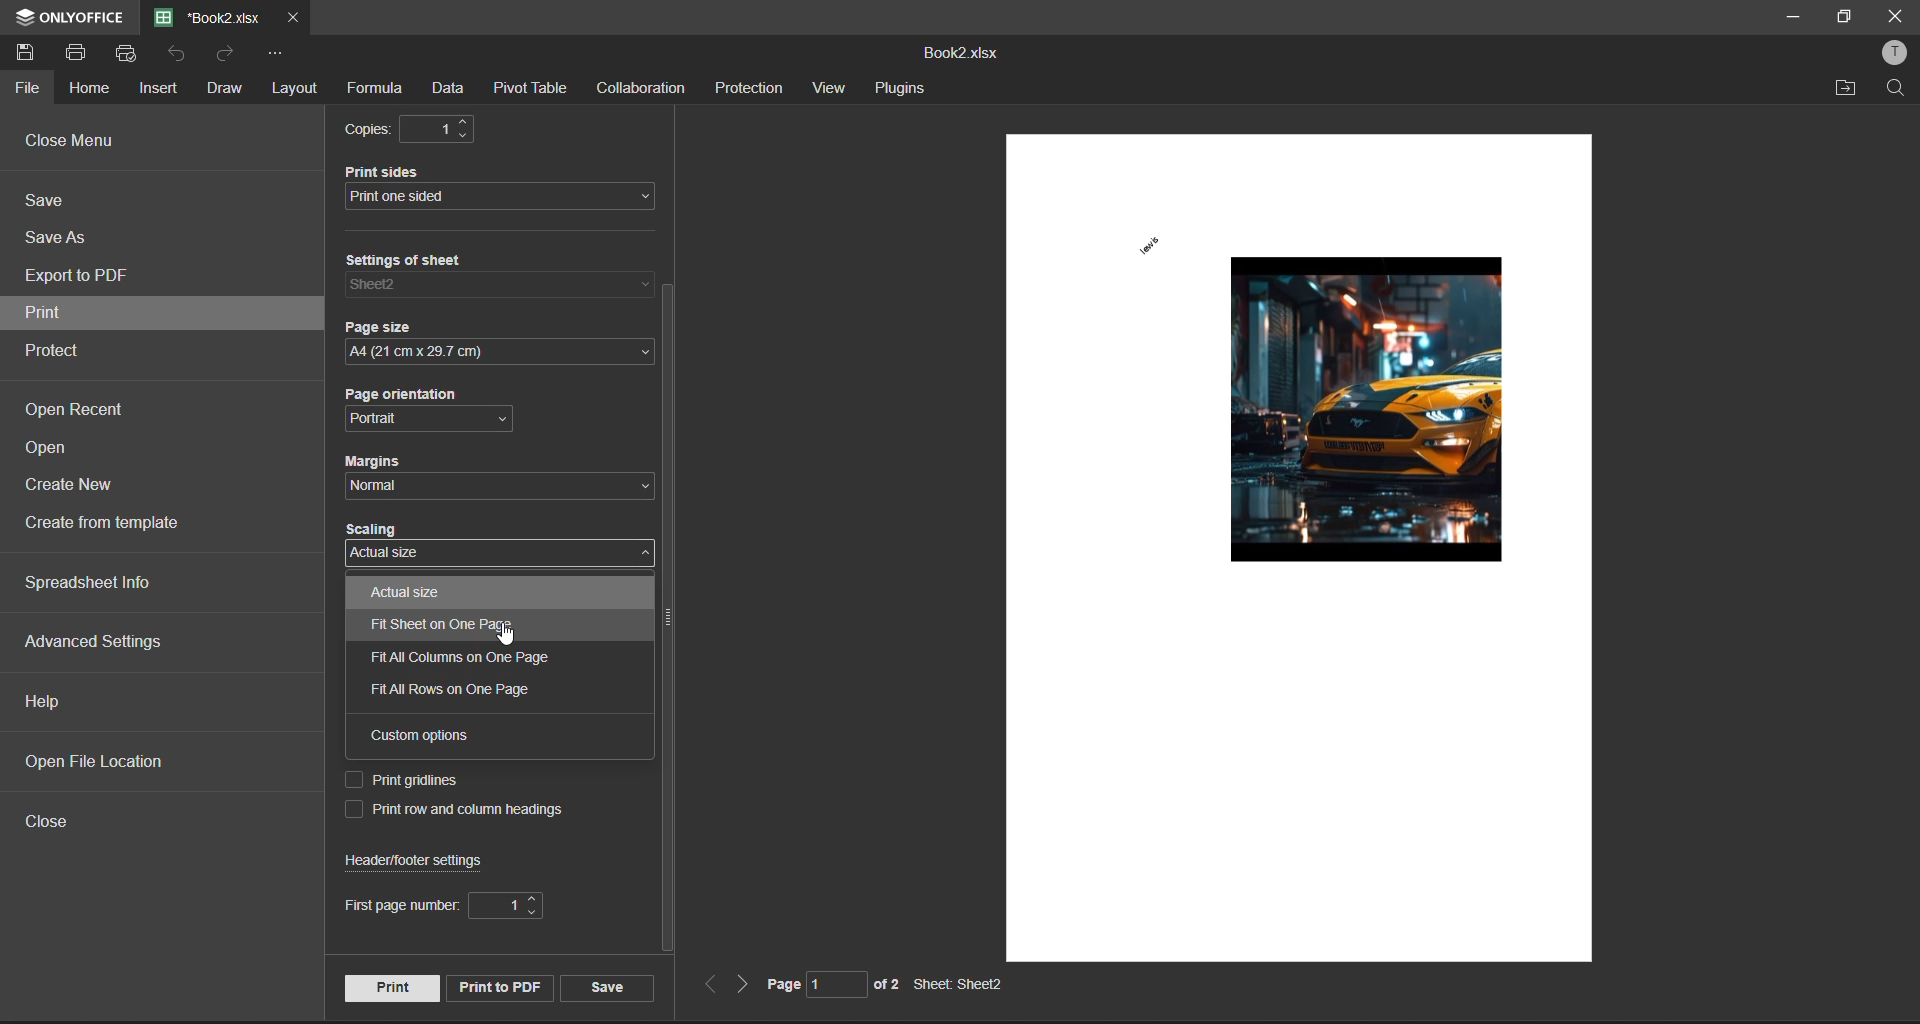 The width and height of the screenshot is (1920, 1024). I want to click on scaling, so click(415, 532).